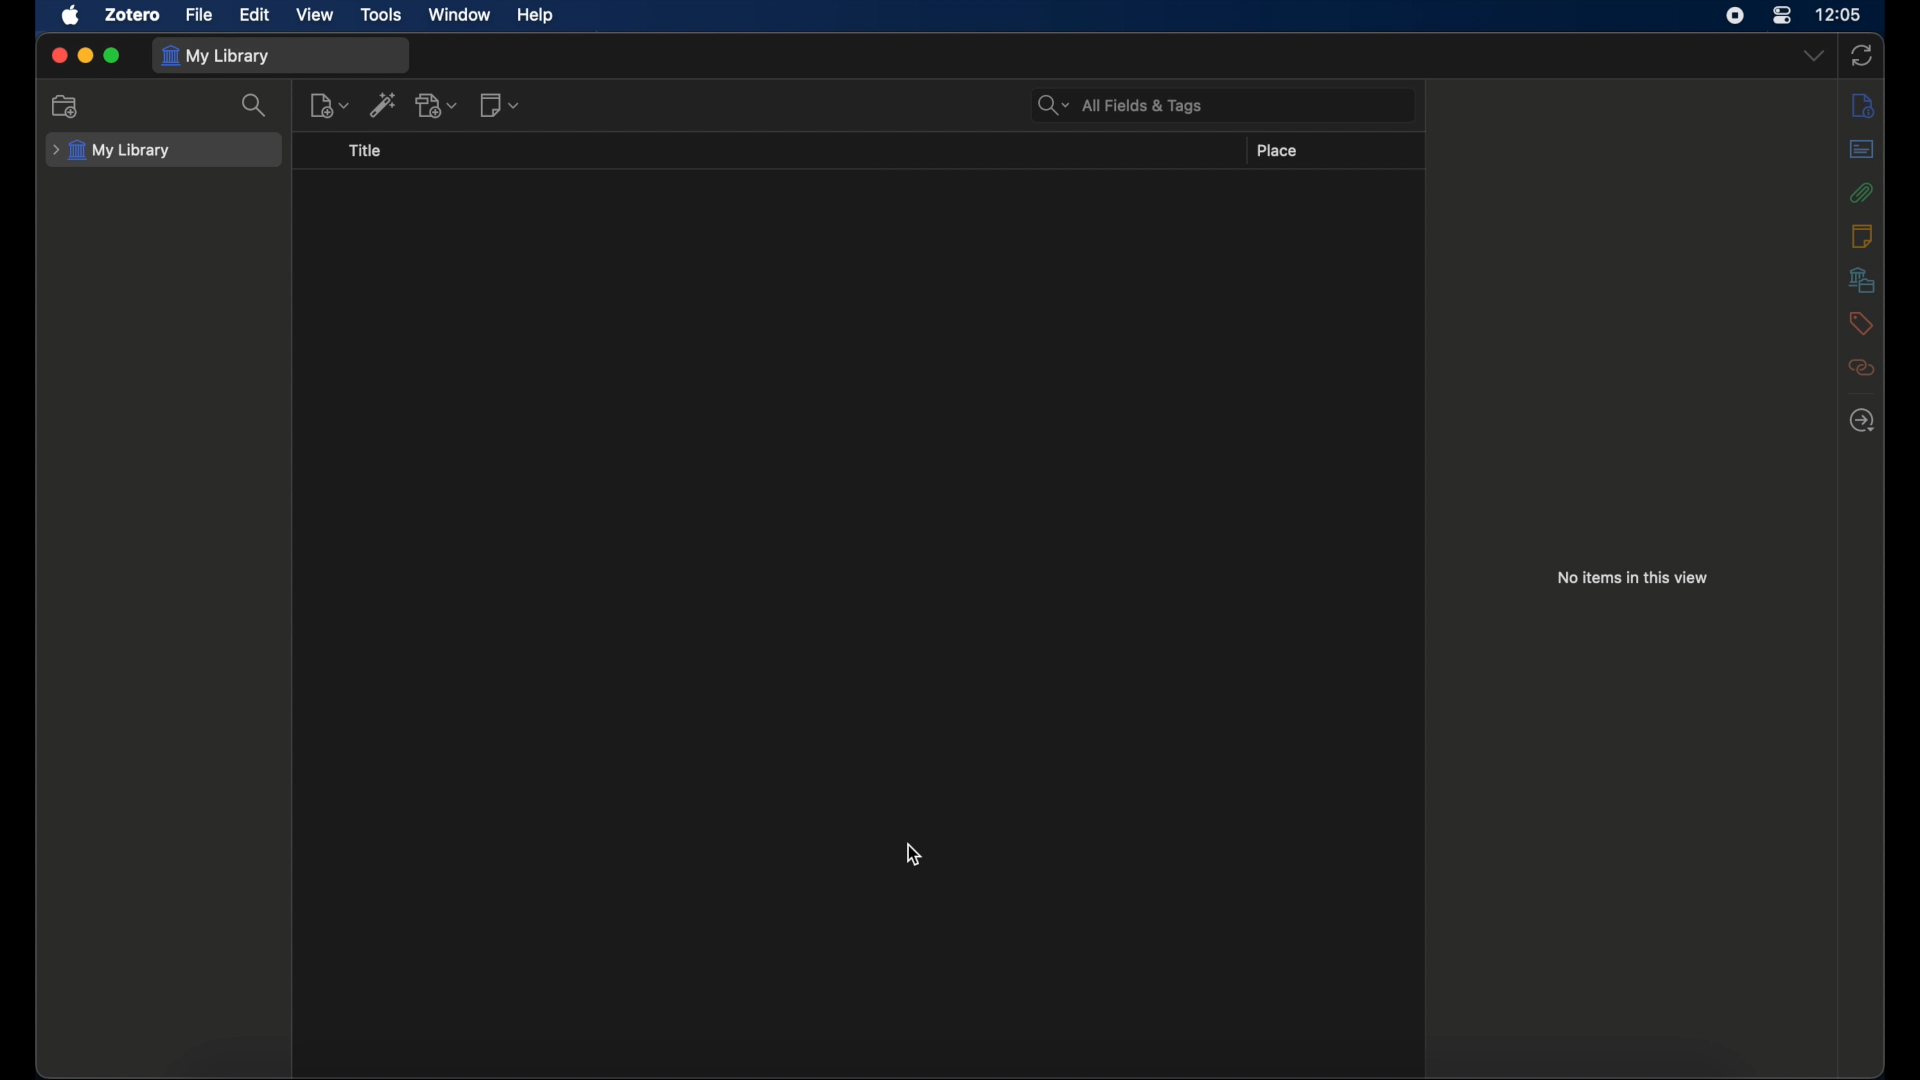 This screenshot has height=1080, width=1920. Describe the element at coordinates (329, 105) in the screenshot. I see `new item` at that location.